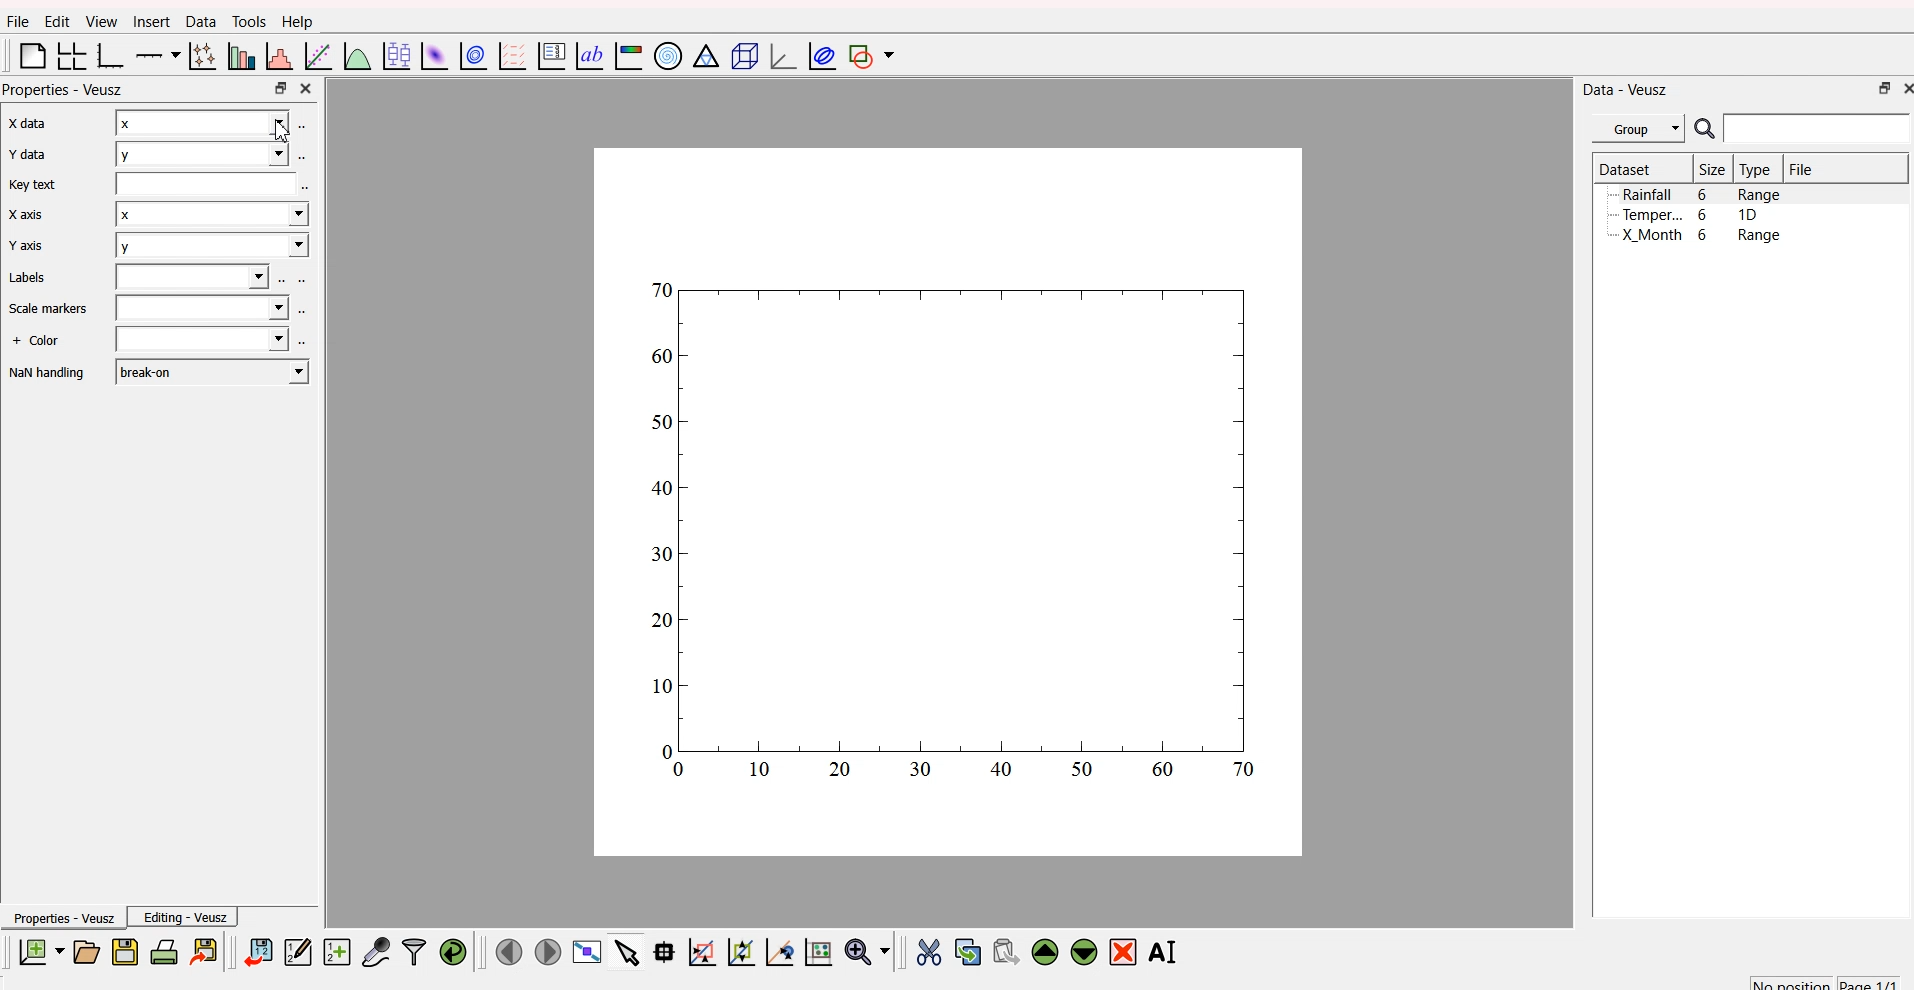  Describe the element at coordinates (212, 219) in the screenshot. I see `x` at that location.